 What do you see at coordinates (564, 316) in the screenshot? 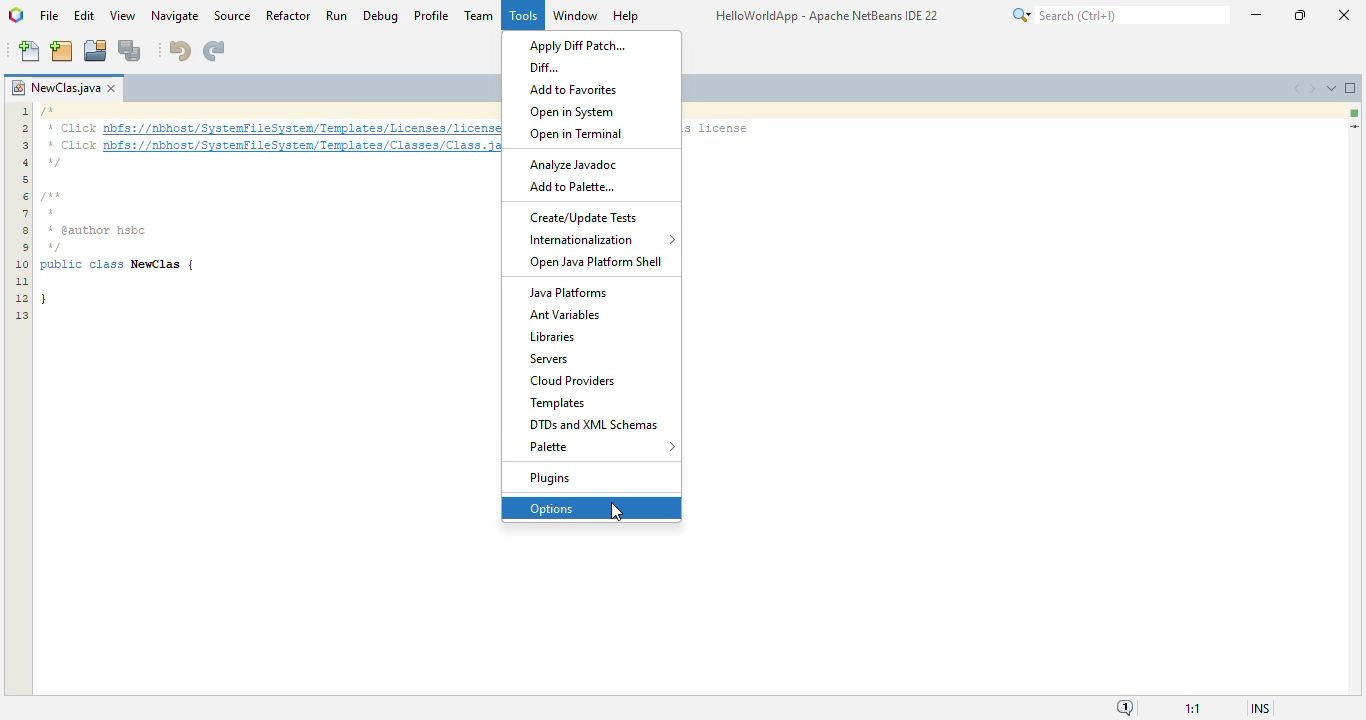
I see `ant variables` at bounding box center [564, 316].